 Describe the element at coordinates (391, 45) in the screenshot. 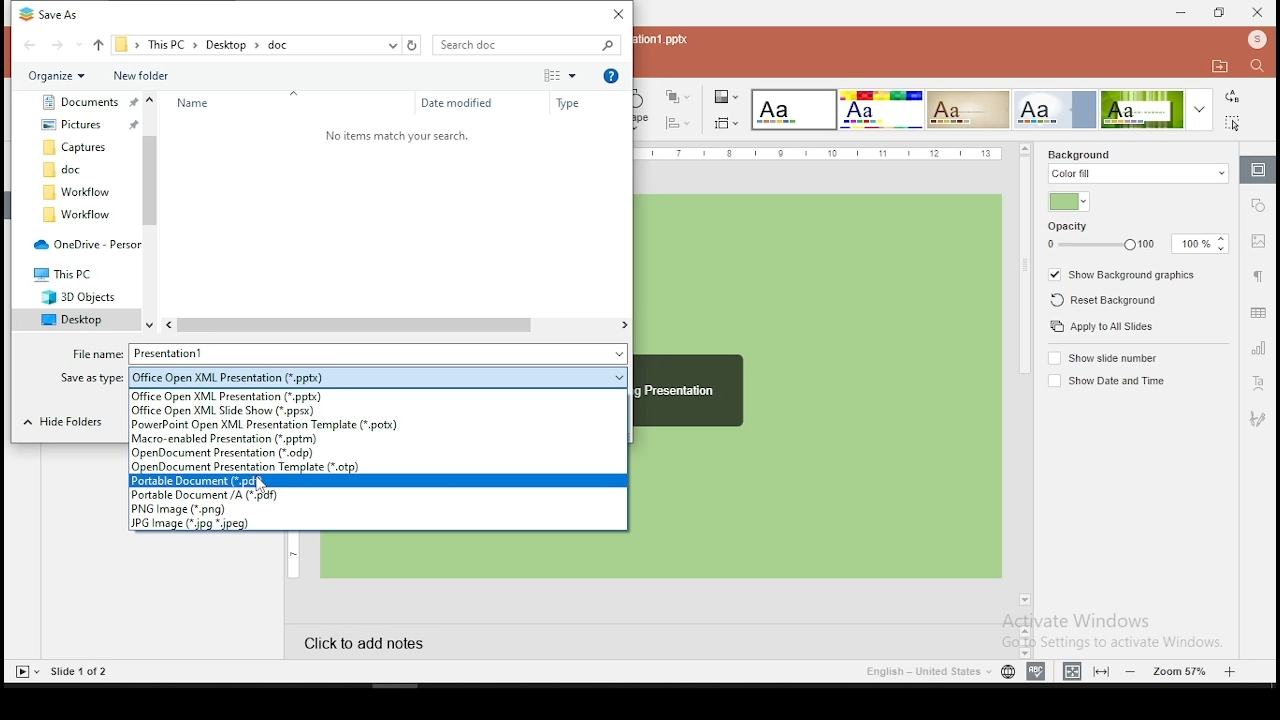

I see `previous locations` at that location.